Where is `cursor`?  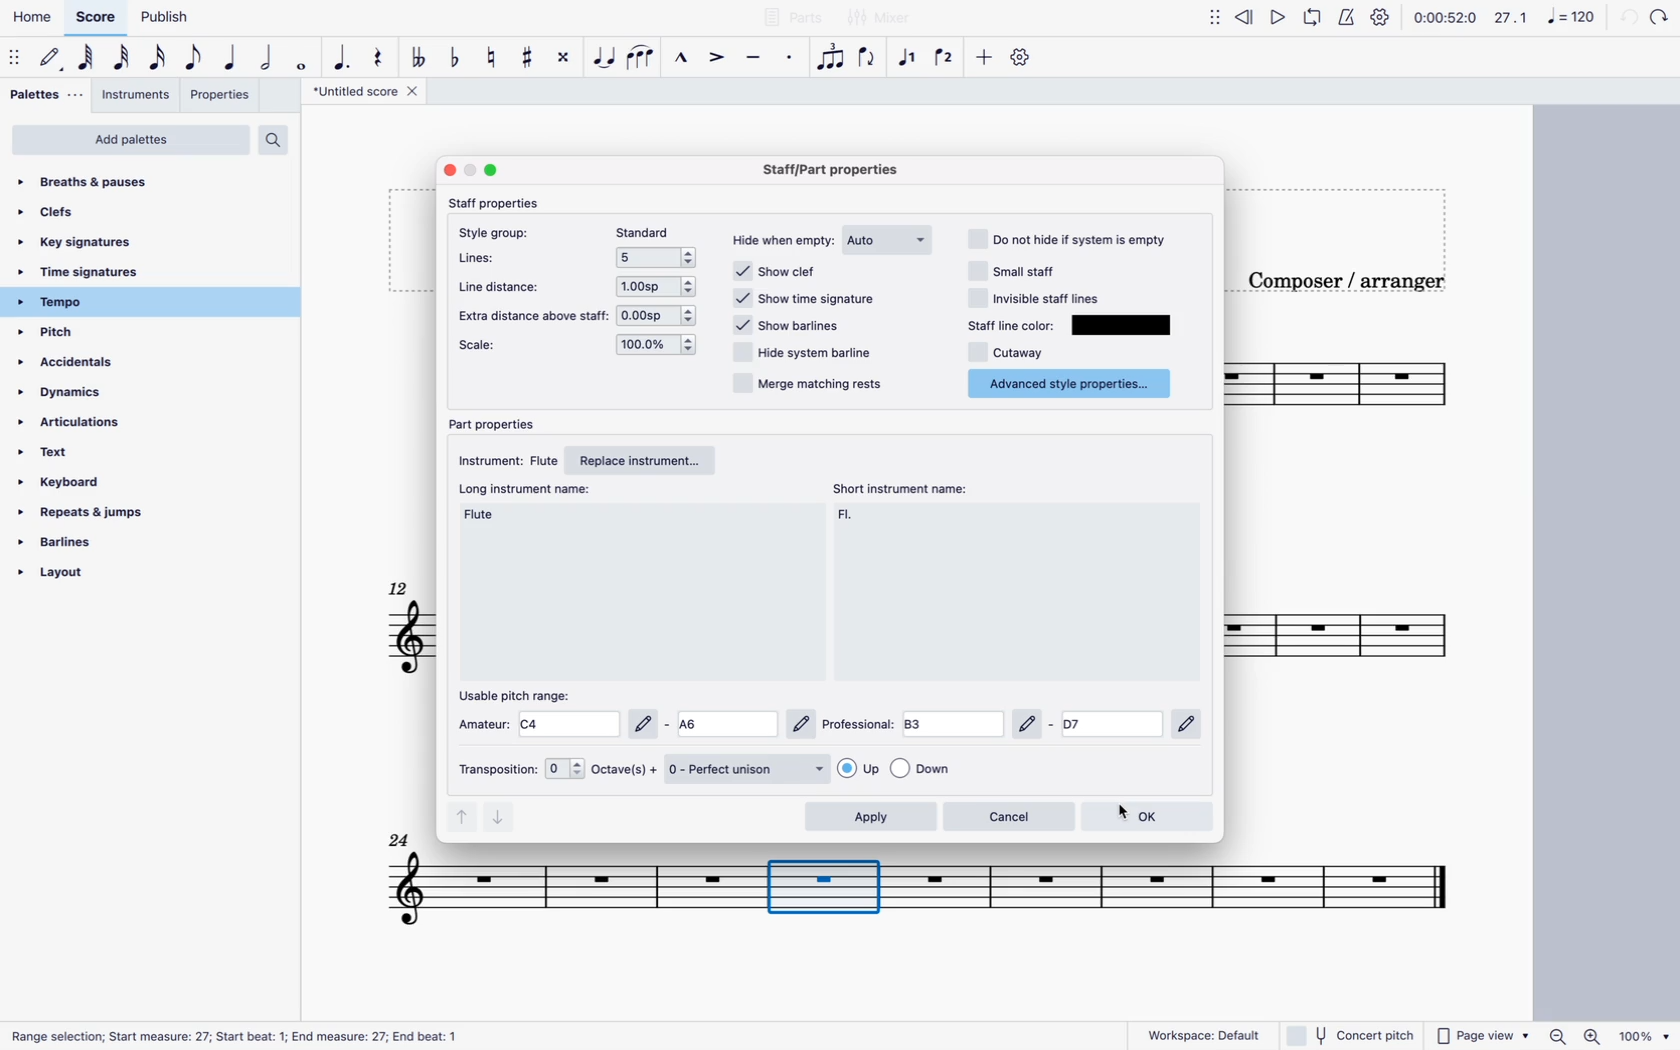 cursor is located at coordinates (1125, 812).